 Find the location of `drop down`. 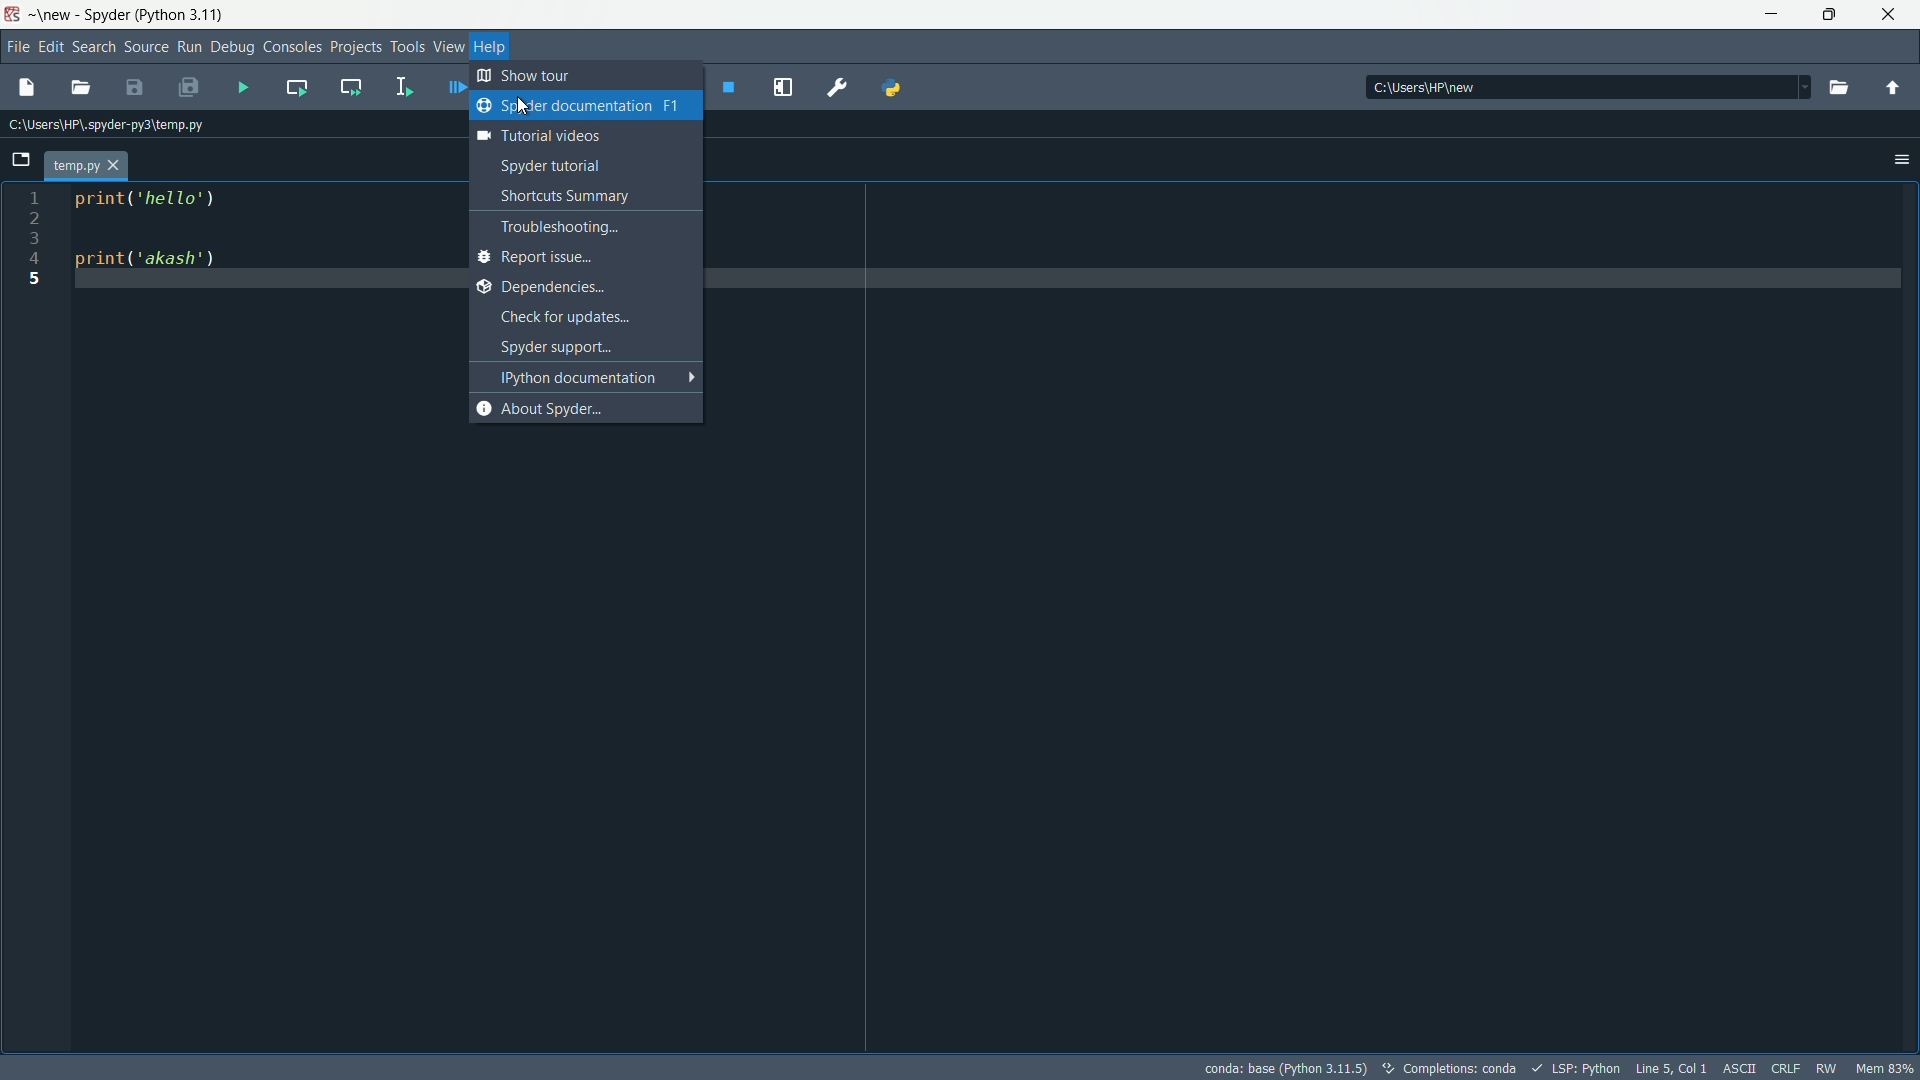

drop down is located at coordinates (1805, 88).